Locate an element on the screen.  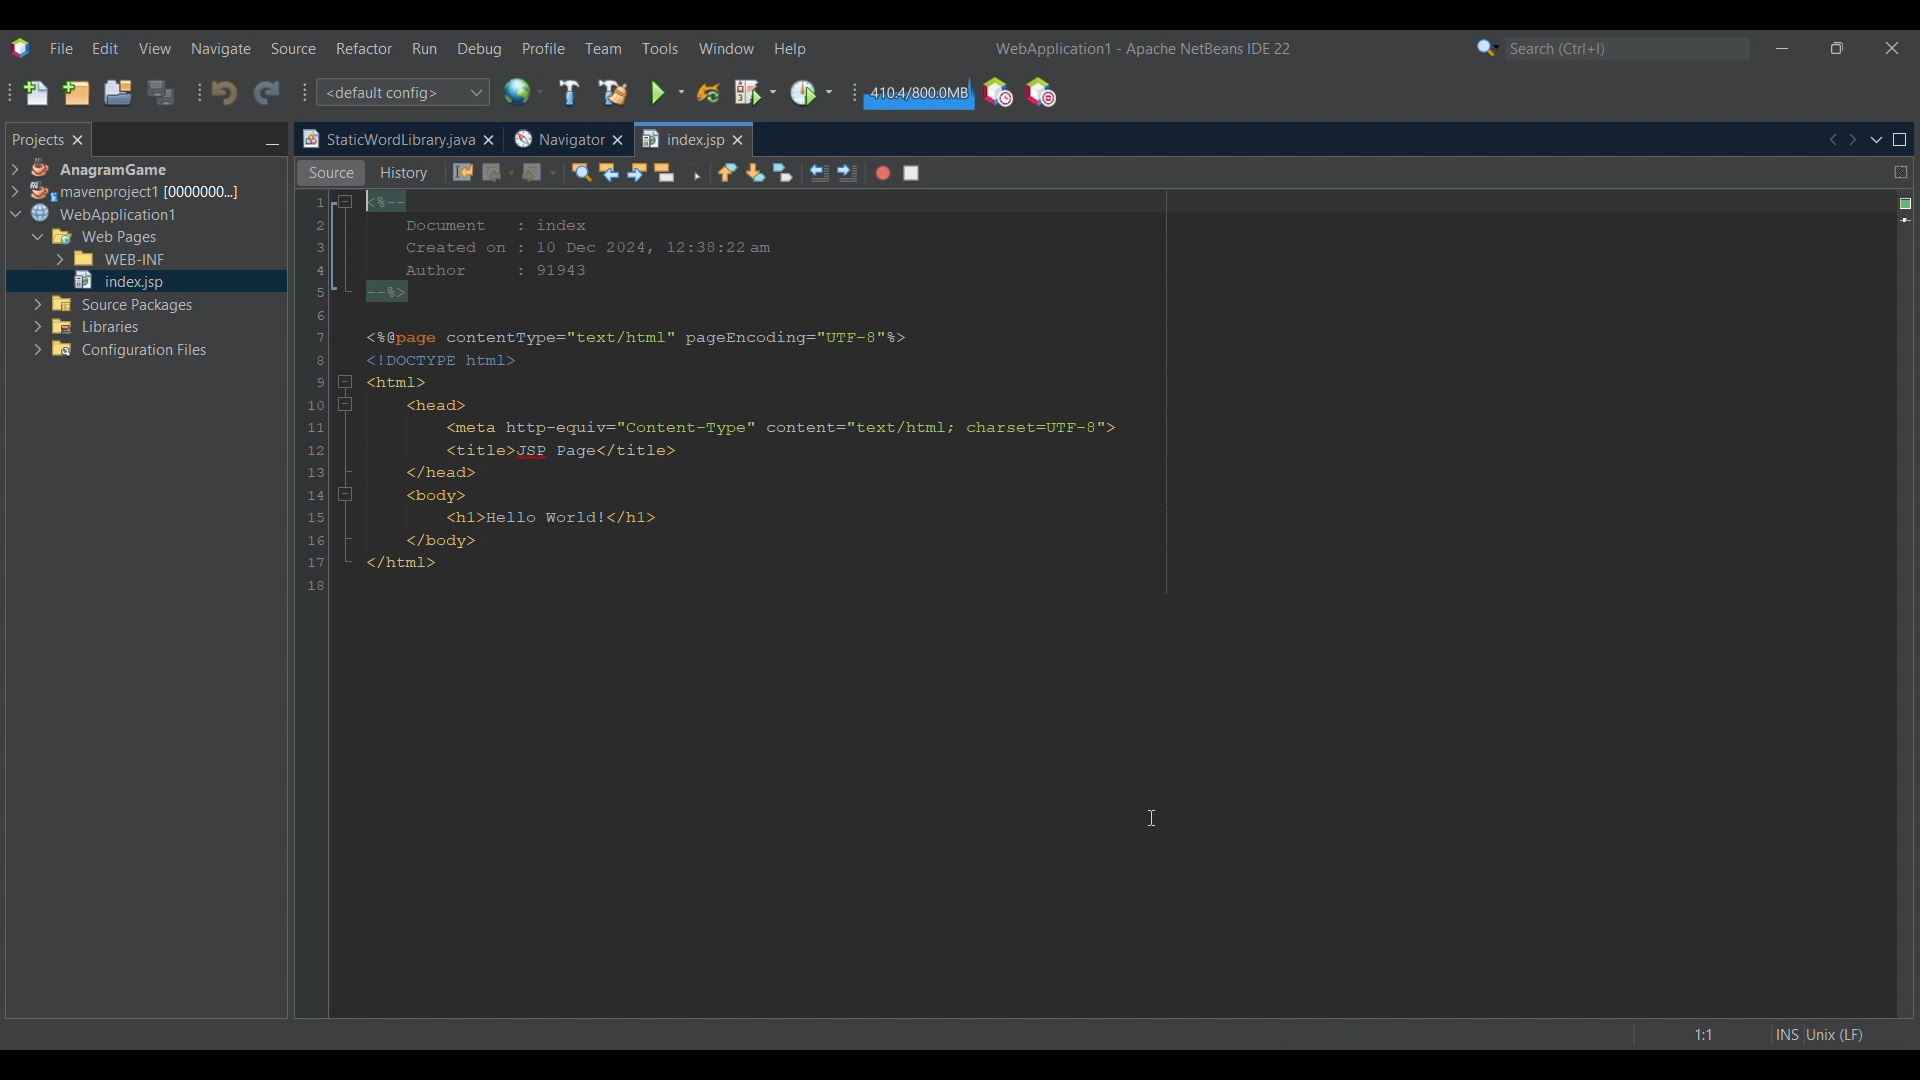
Clean and build main project is located at coordinates (612, 92).